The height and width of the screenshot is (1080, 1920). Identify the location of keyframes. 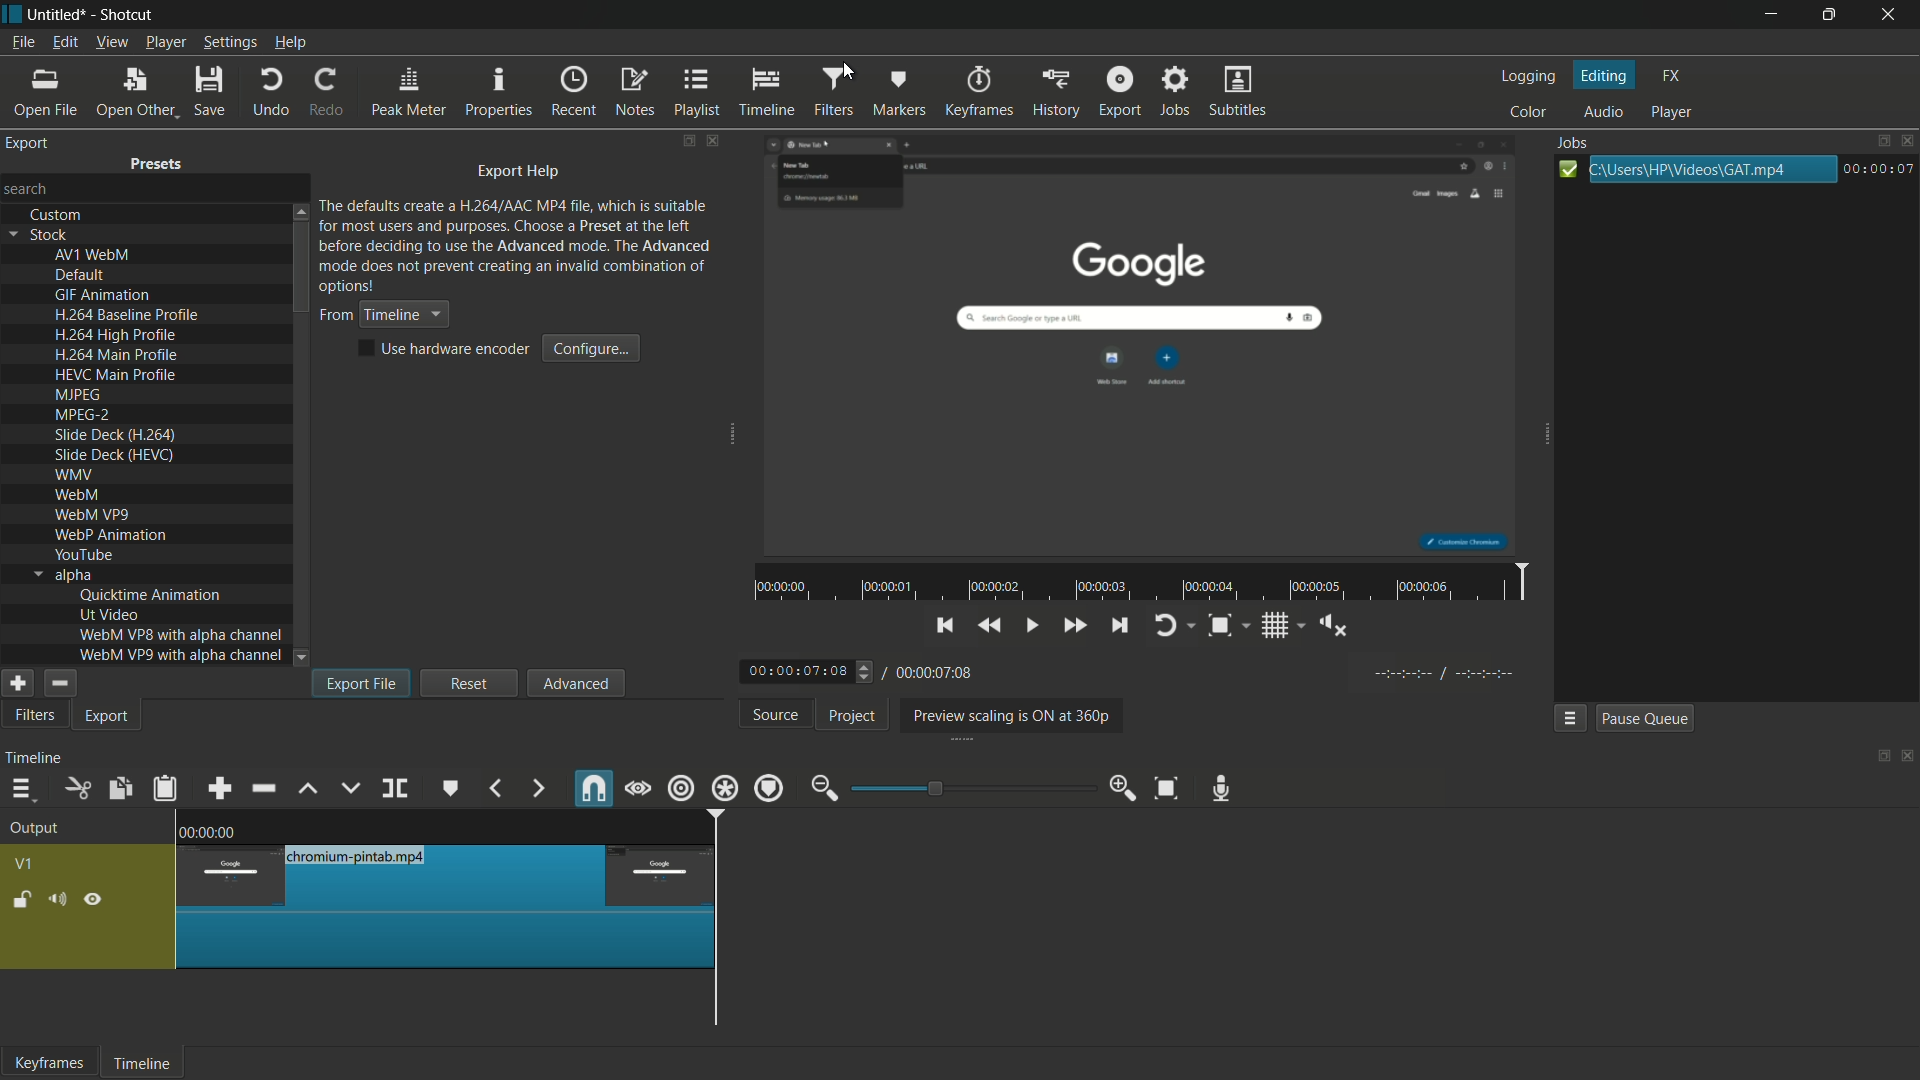
(49, 1062).